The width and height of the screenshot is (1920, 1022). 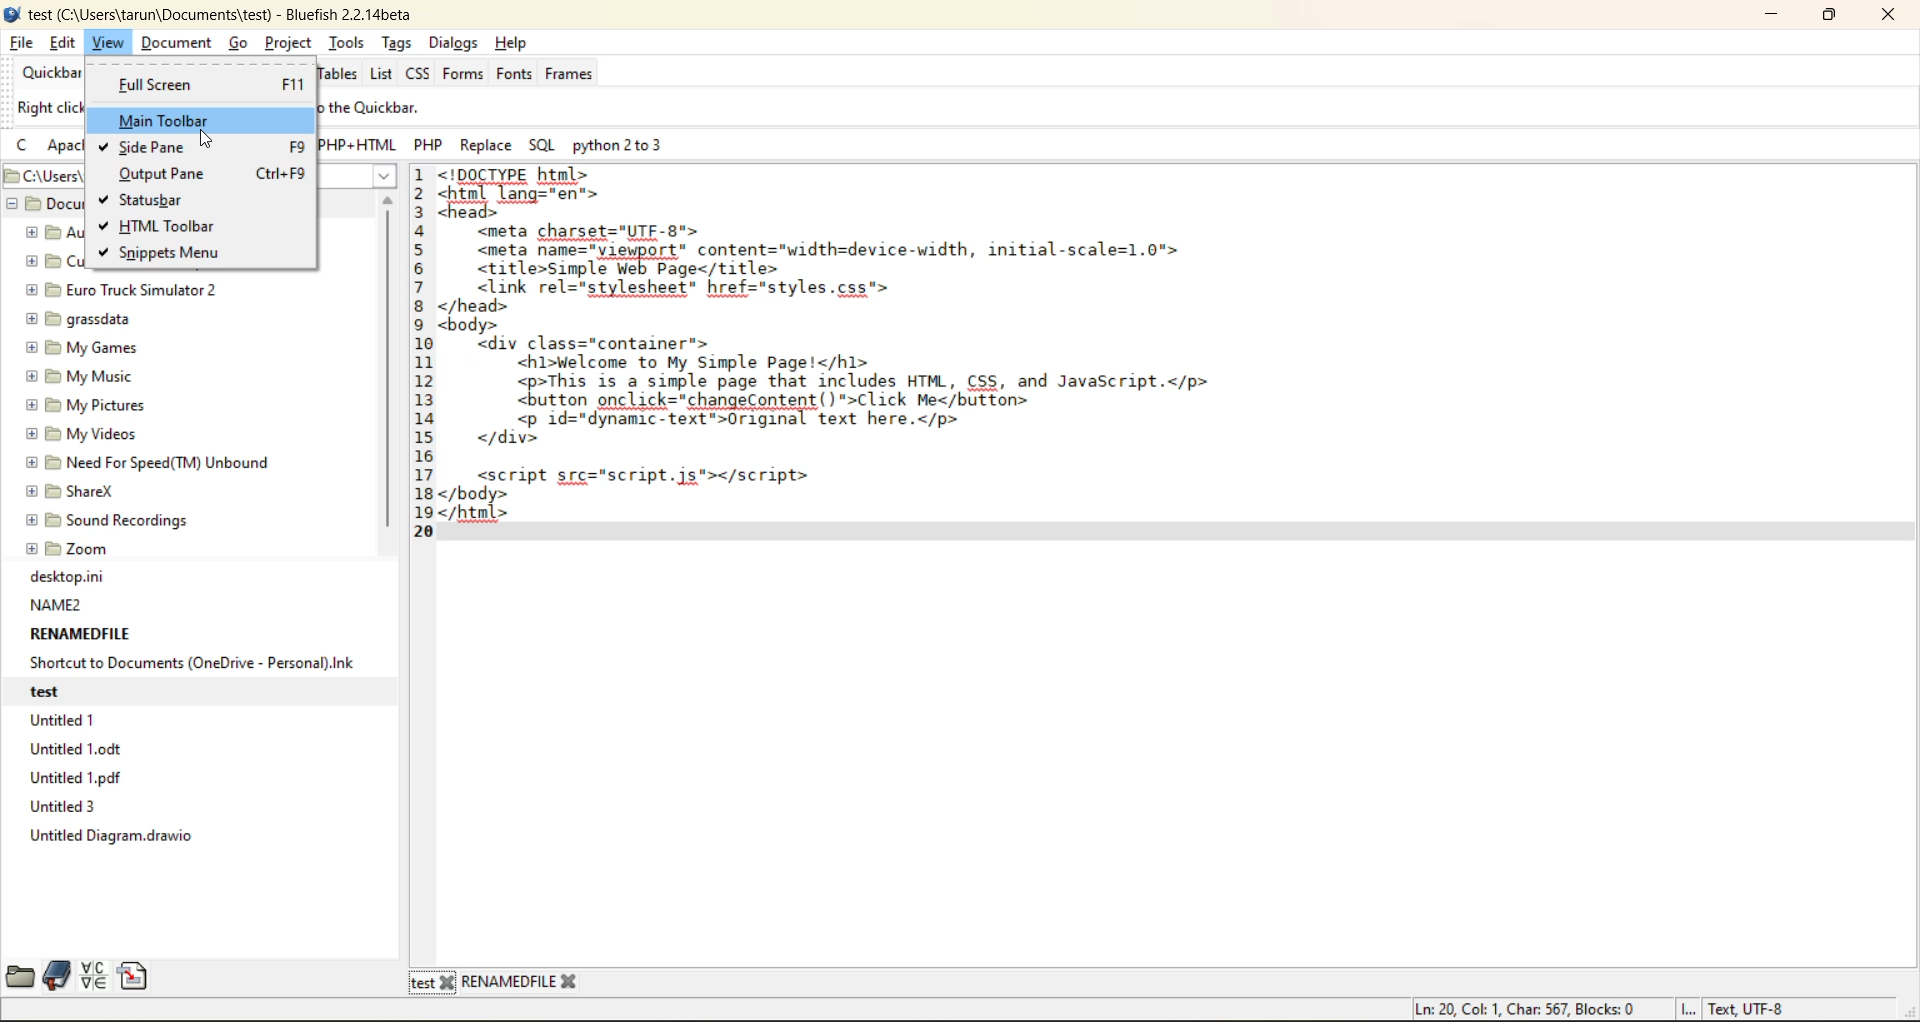 I want to click on document, so click(x=179, y=43).